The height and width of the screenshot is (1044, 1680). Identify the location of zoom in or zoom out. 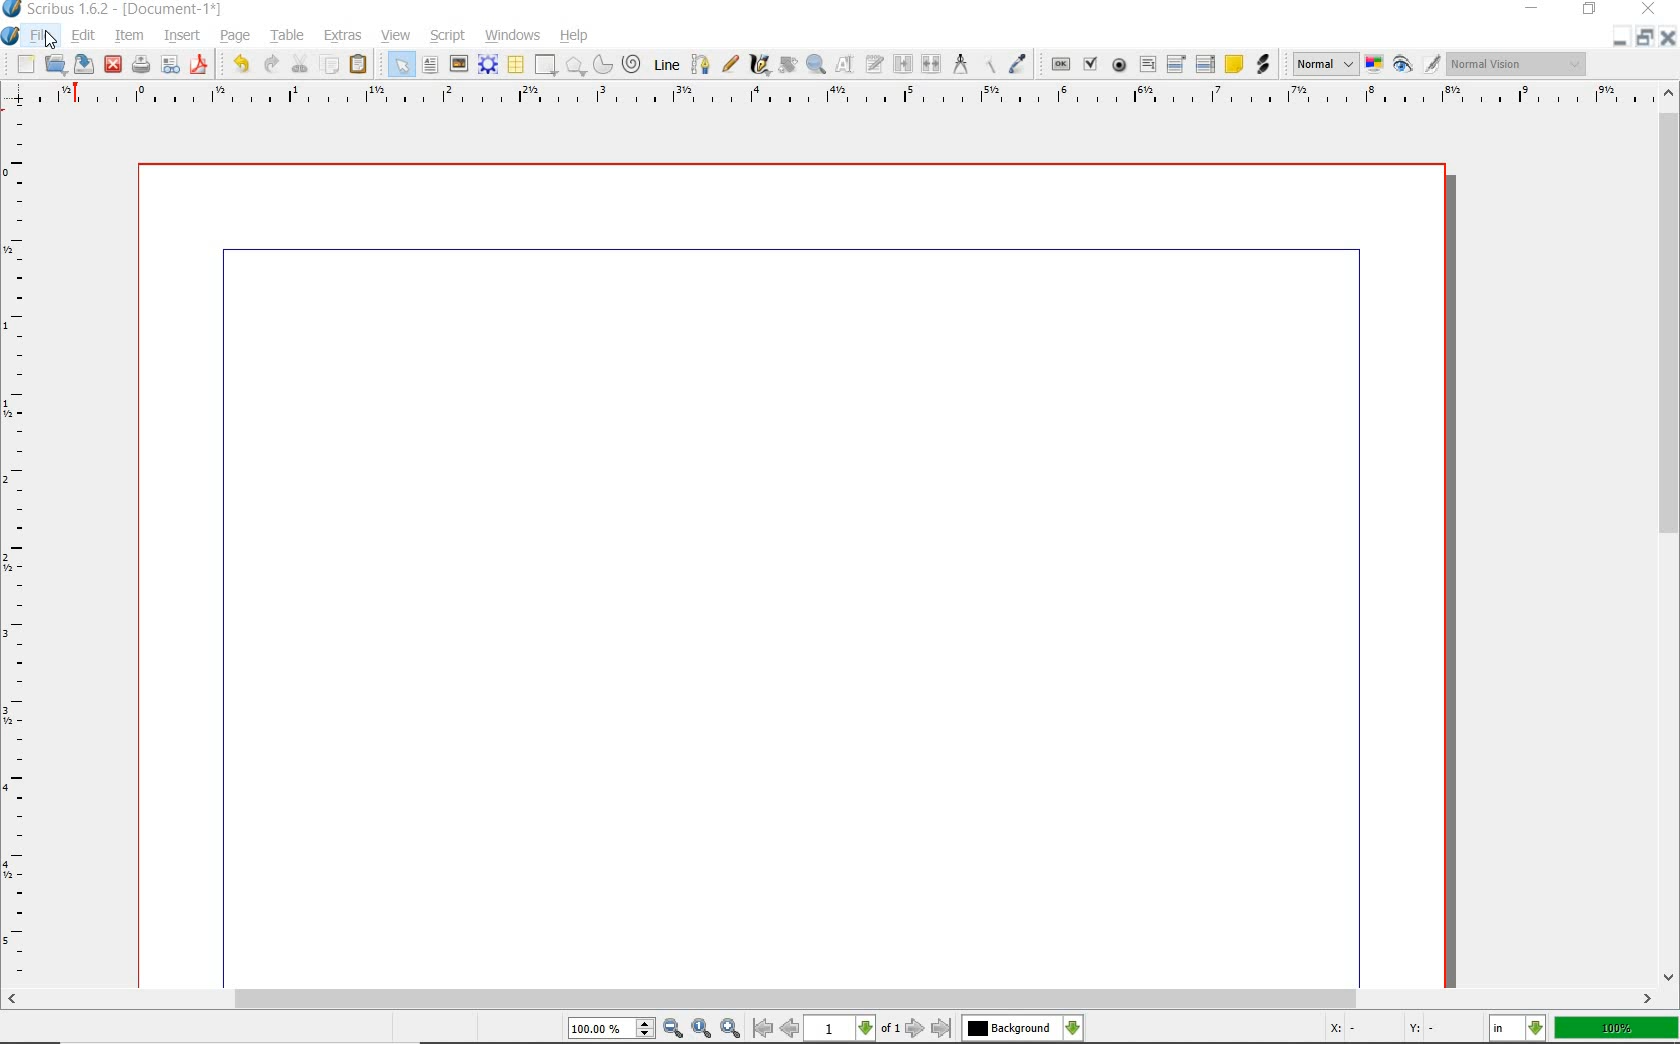
(815, 66).